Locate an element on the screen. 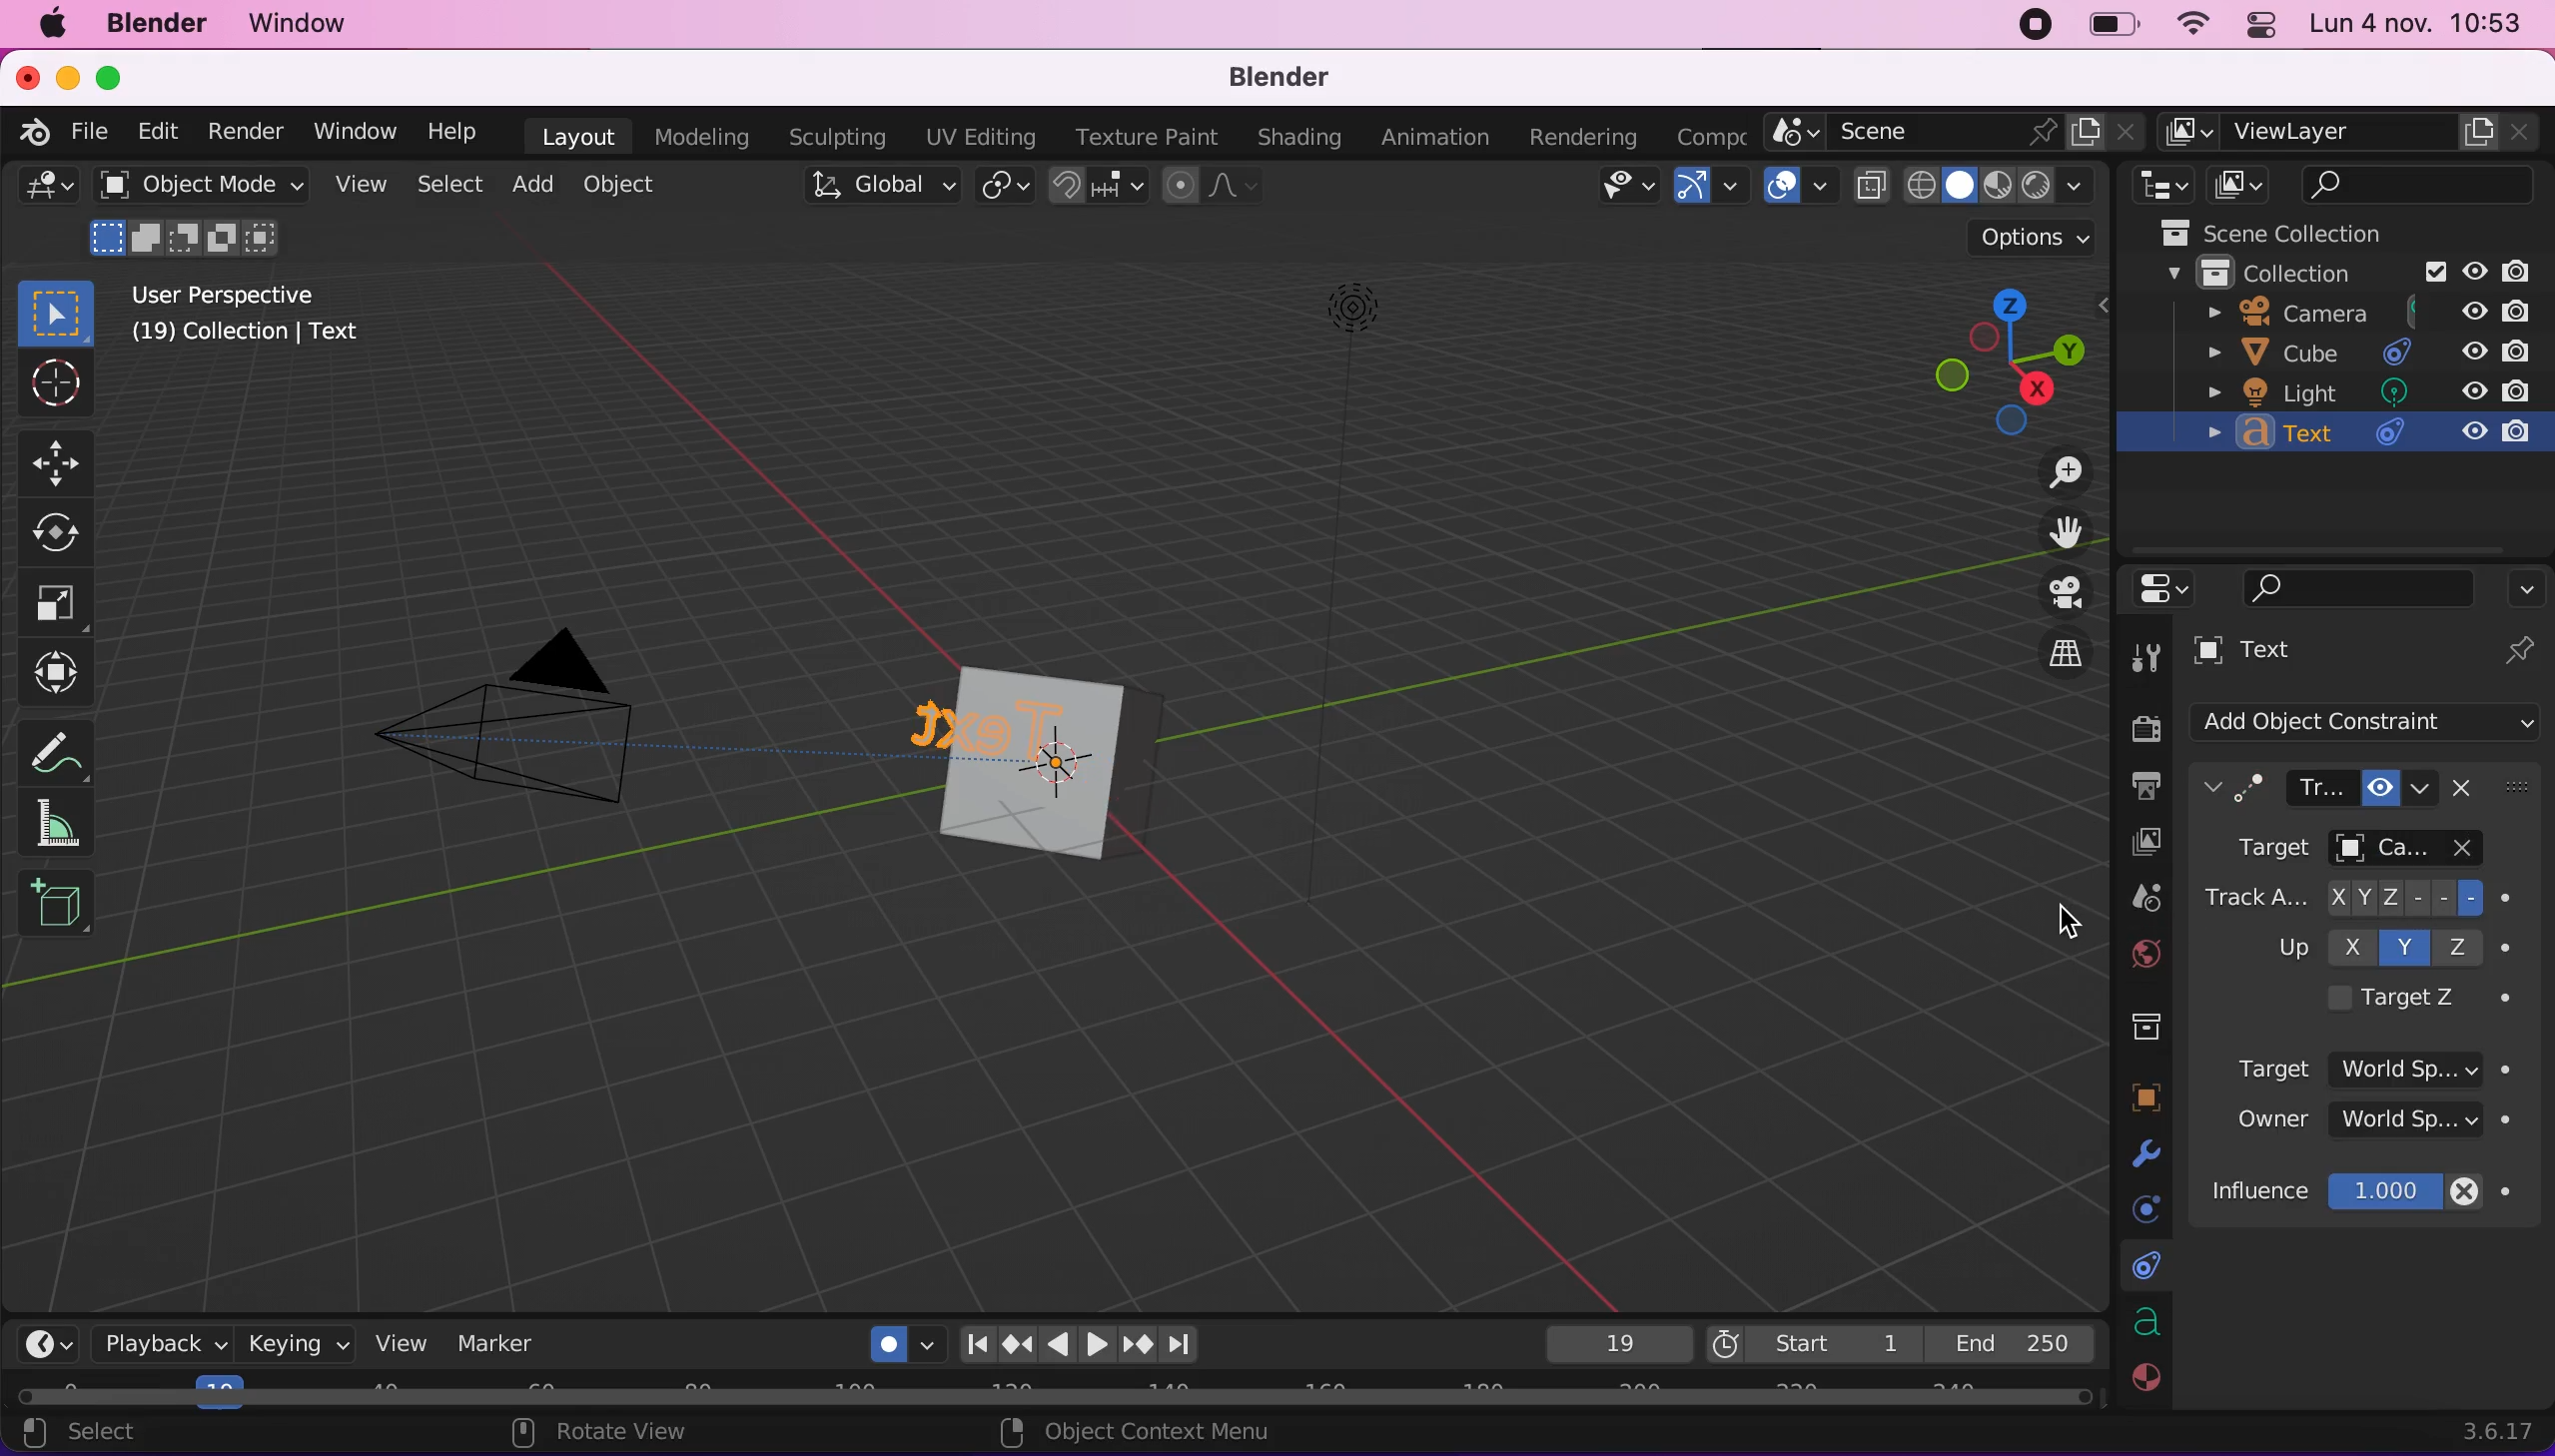 The width and height of the screenshot is (2555, 1456). object is located at coordinates (632, 186).